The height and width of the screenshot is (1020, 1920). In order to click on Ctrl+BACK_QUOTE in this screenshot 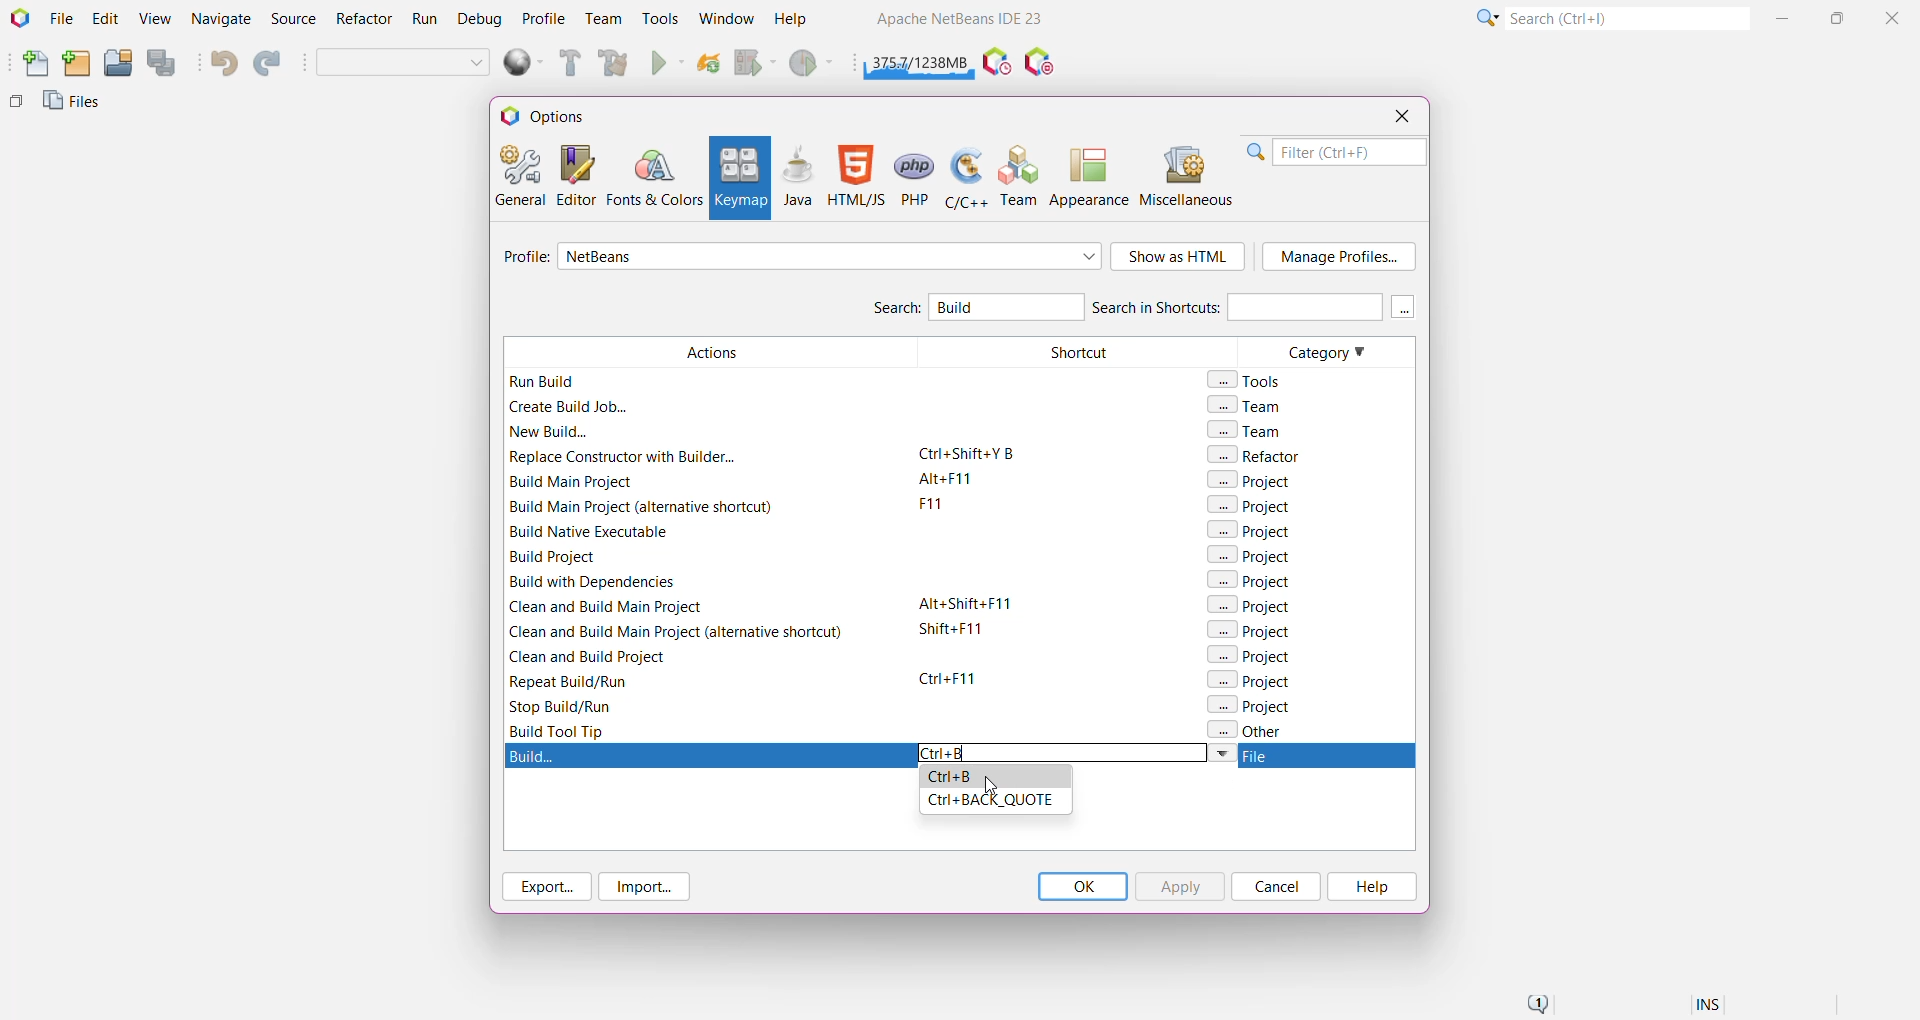, I will do `click(988, 801)`.